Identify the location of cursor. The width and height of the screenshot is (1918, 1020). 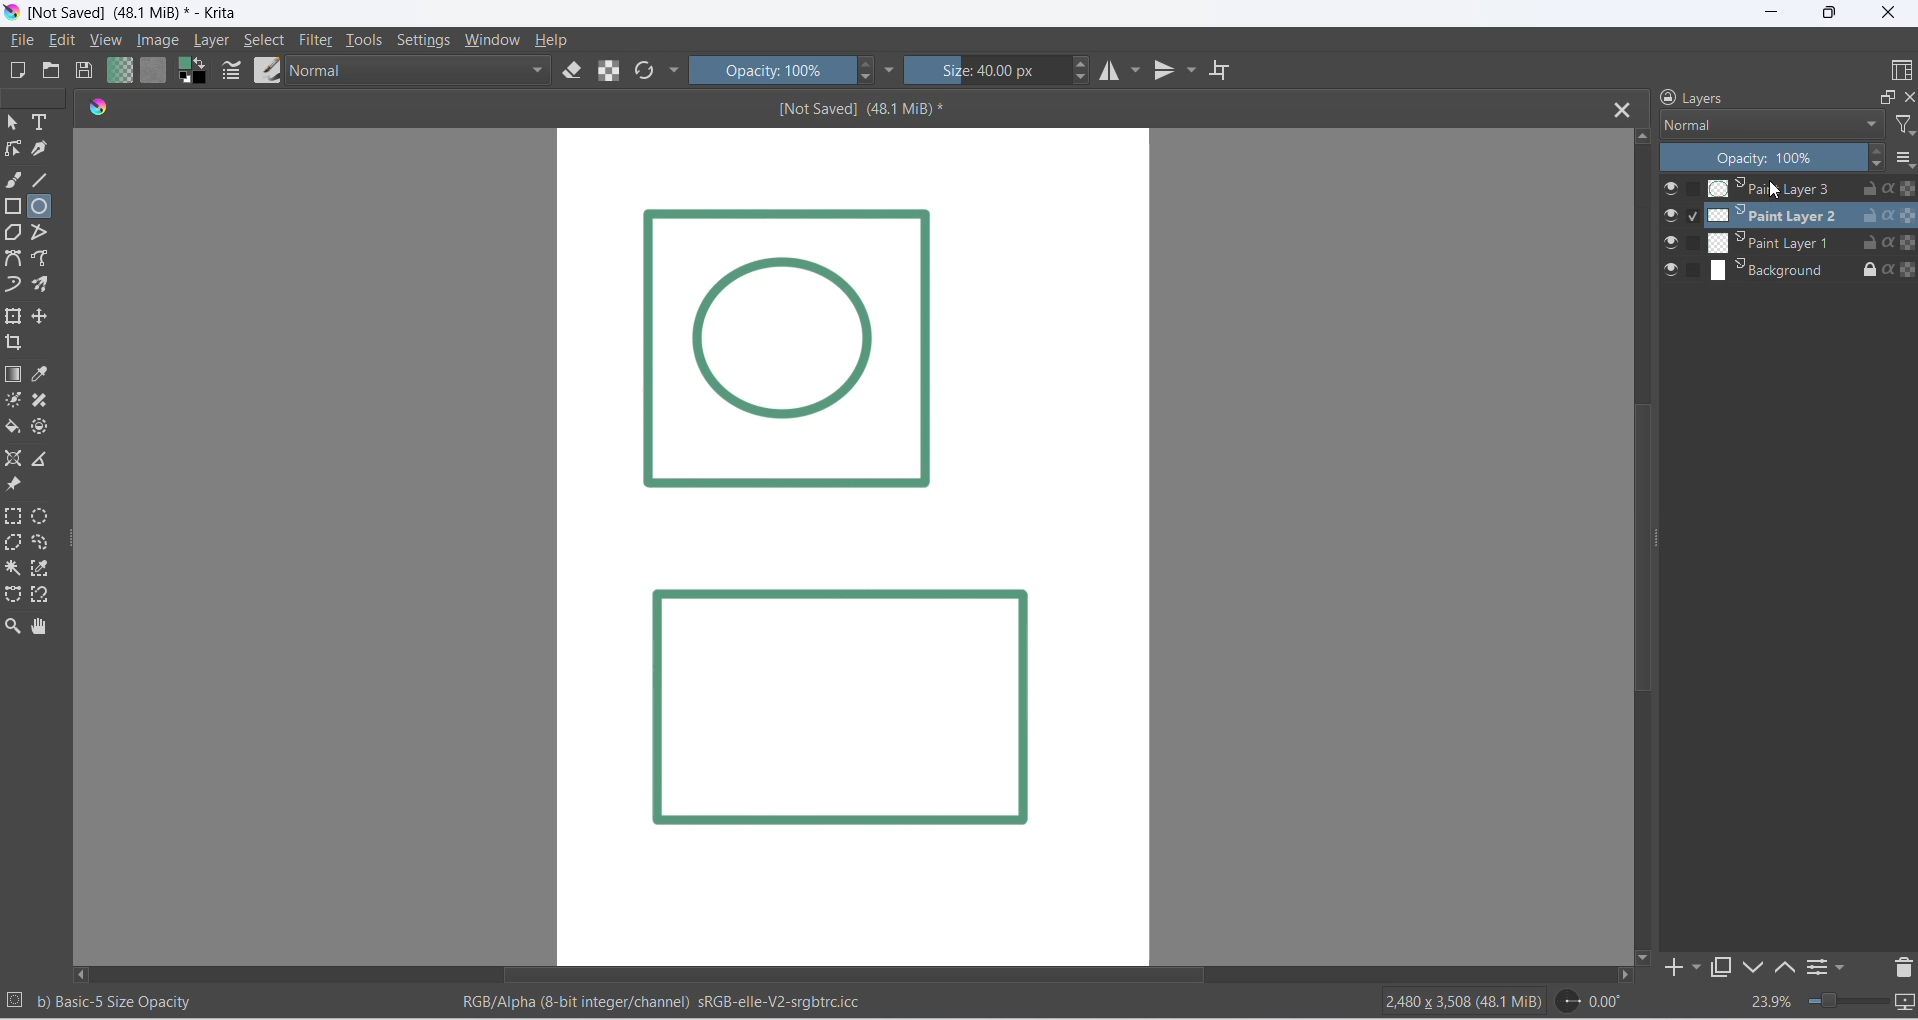
(1774, 192).